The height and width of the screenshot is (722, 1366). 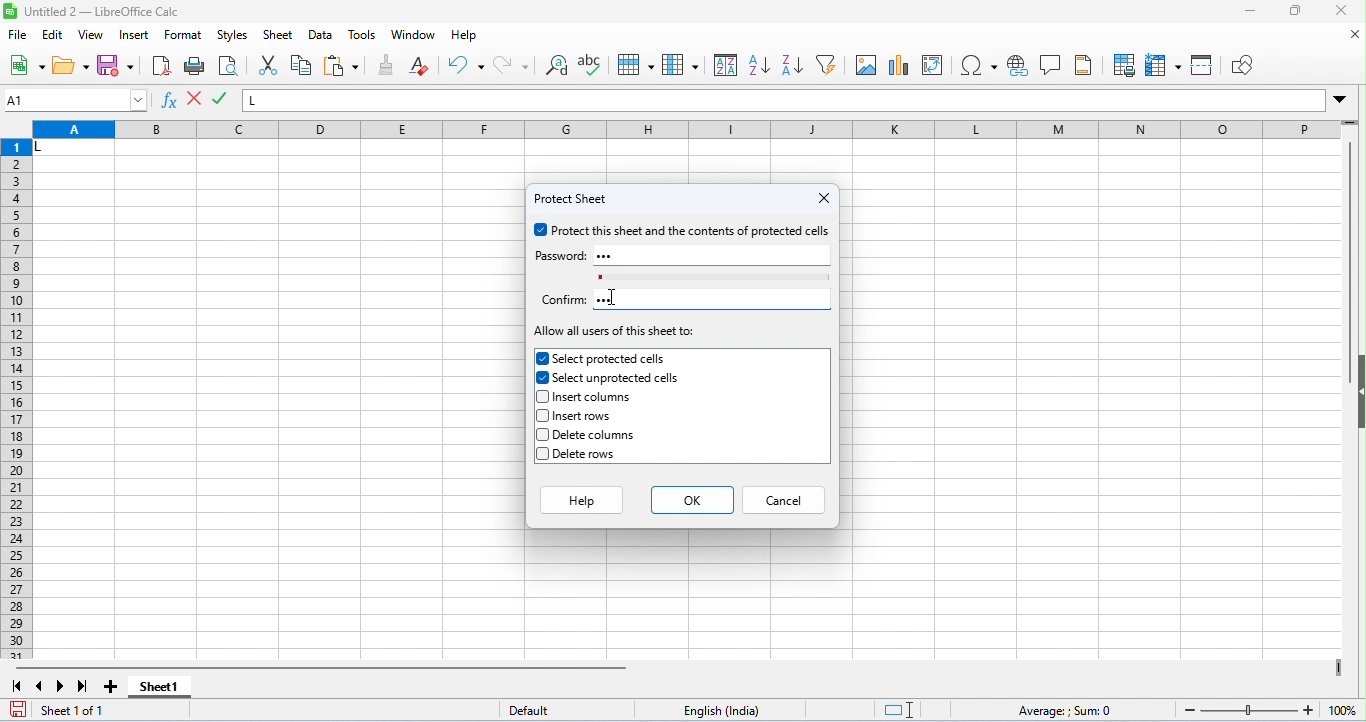 What do you see at coordinates (900, 67) in the screenshot?
I see `insert chart` at bounding box center [900, 67].